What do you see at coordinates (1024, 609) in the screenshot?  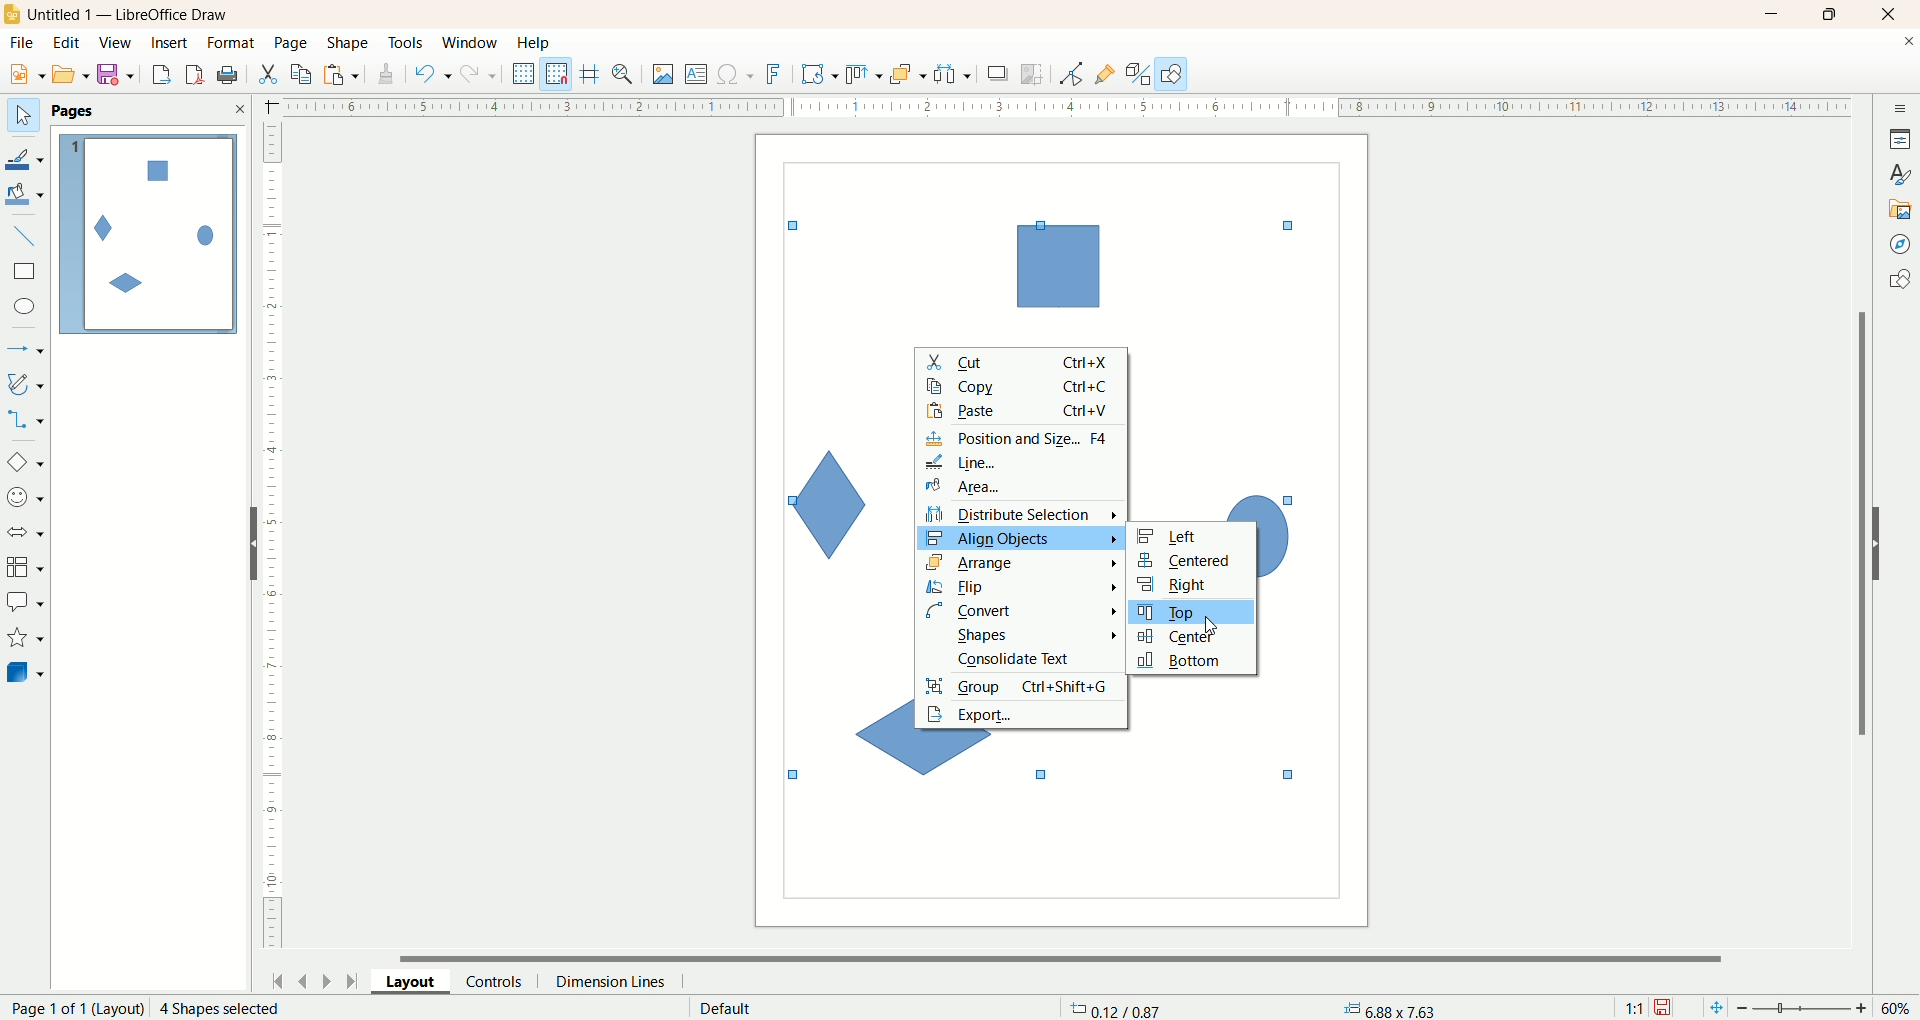 I see `convert` at bounding box center [1024, 609].